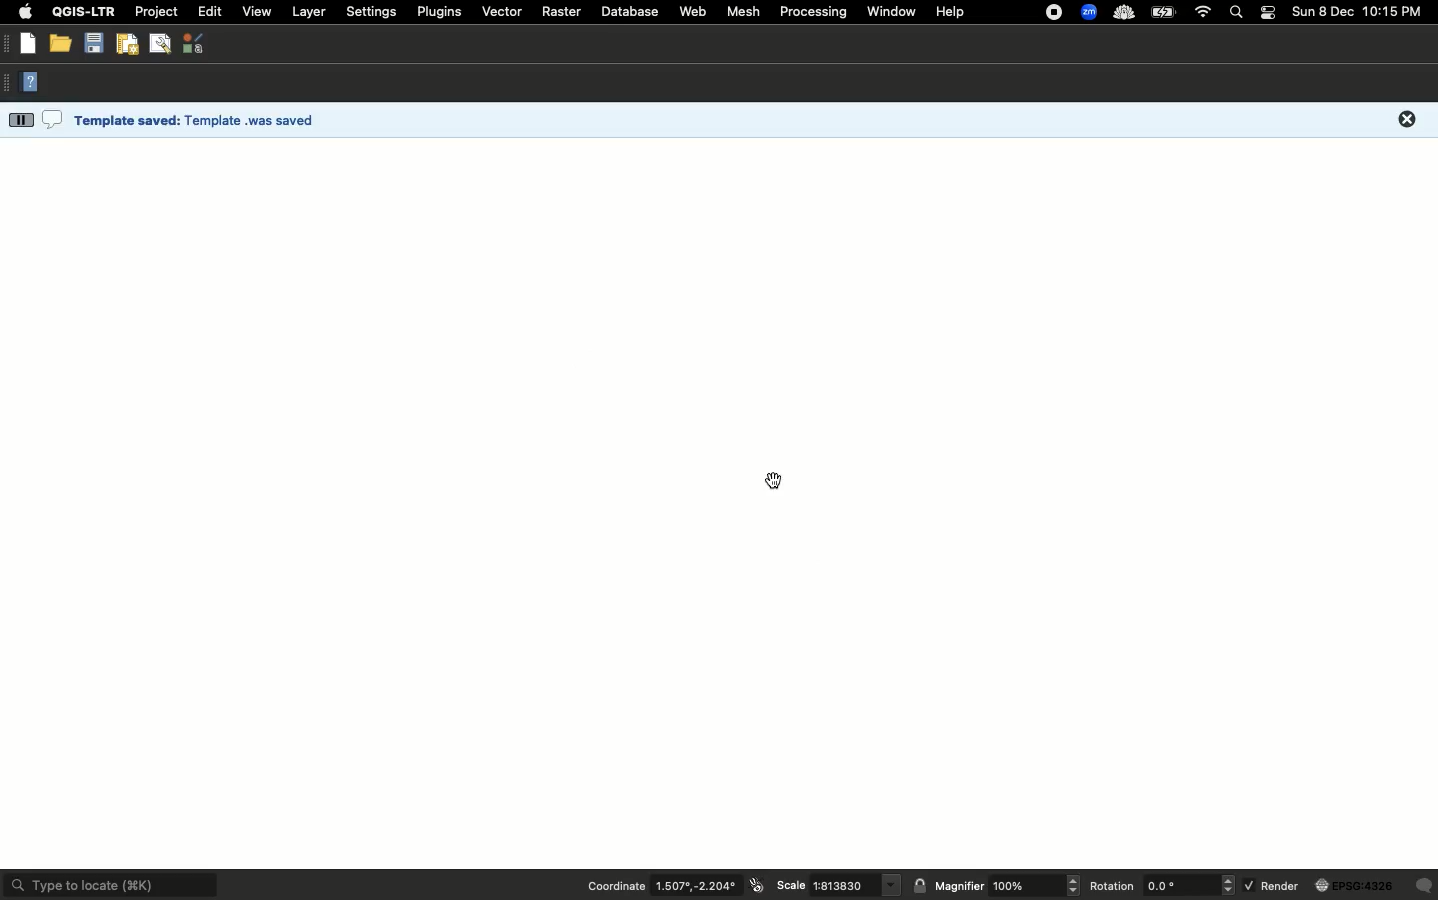 The width and height of the screenshot is (1438, 900). I want to click on Project, so click(158, 12).